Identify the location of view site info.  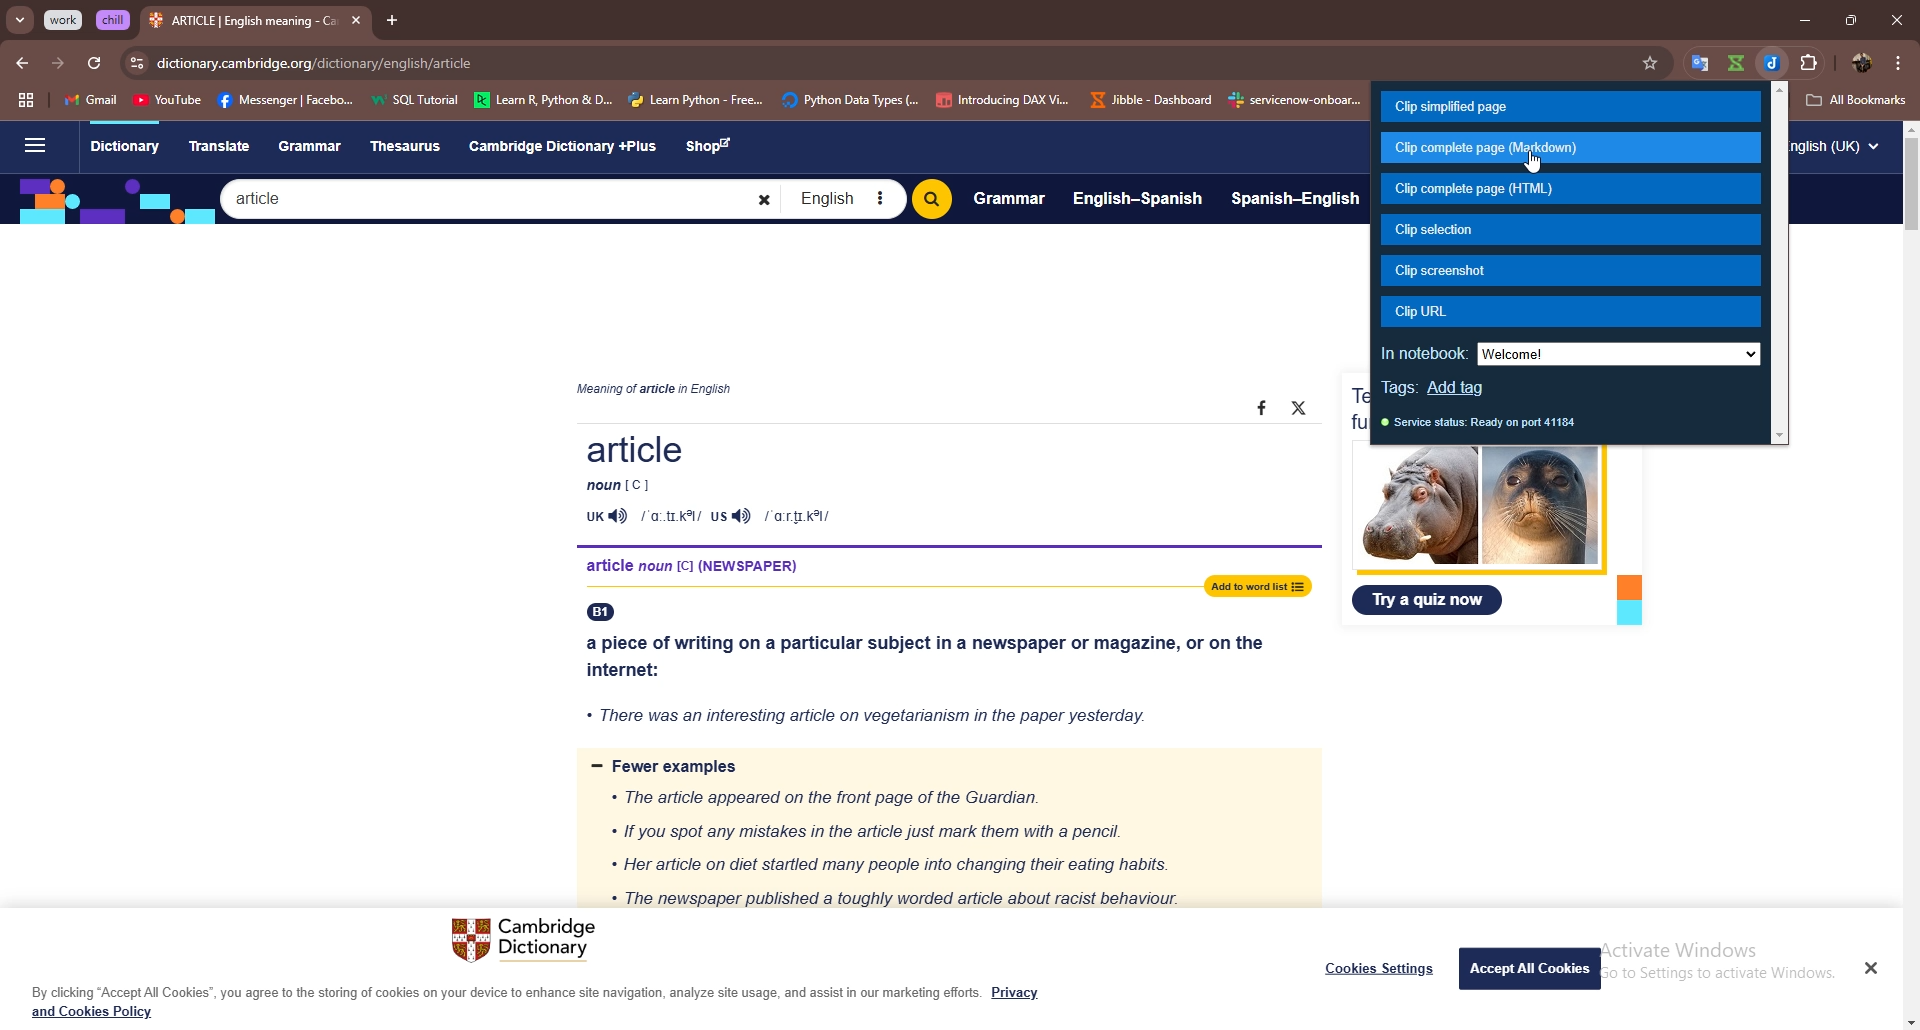
(137, 64).